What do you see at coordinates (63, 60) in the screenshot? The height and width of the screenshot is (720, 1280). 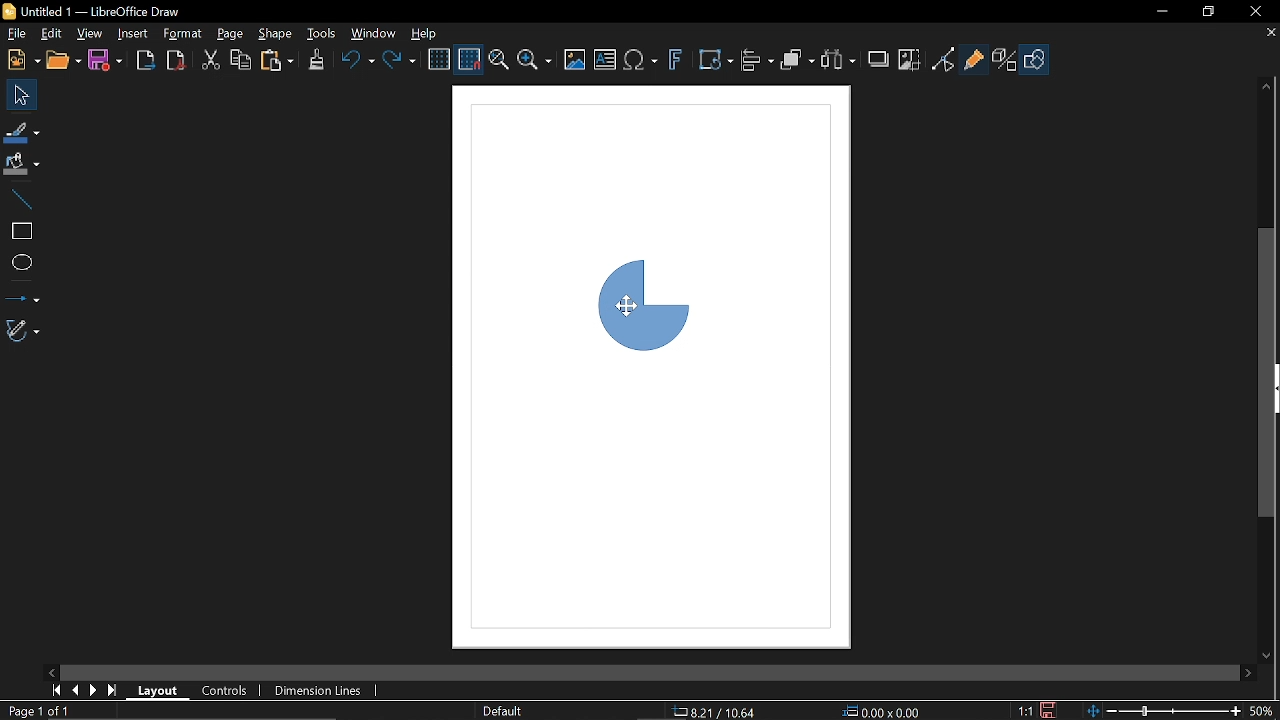 I see `open` at bounding box center [63, 60].